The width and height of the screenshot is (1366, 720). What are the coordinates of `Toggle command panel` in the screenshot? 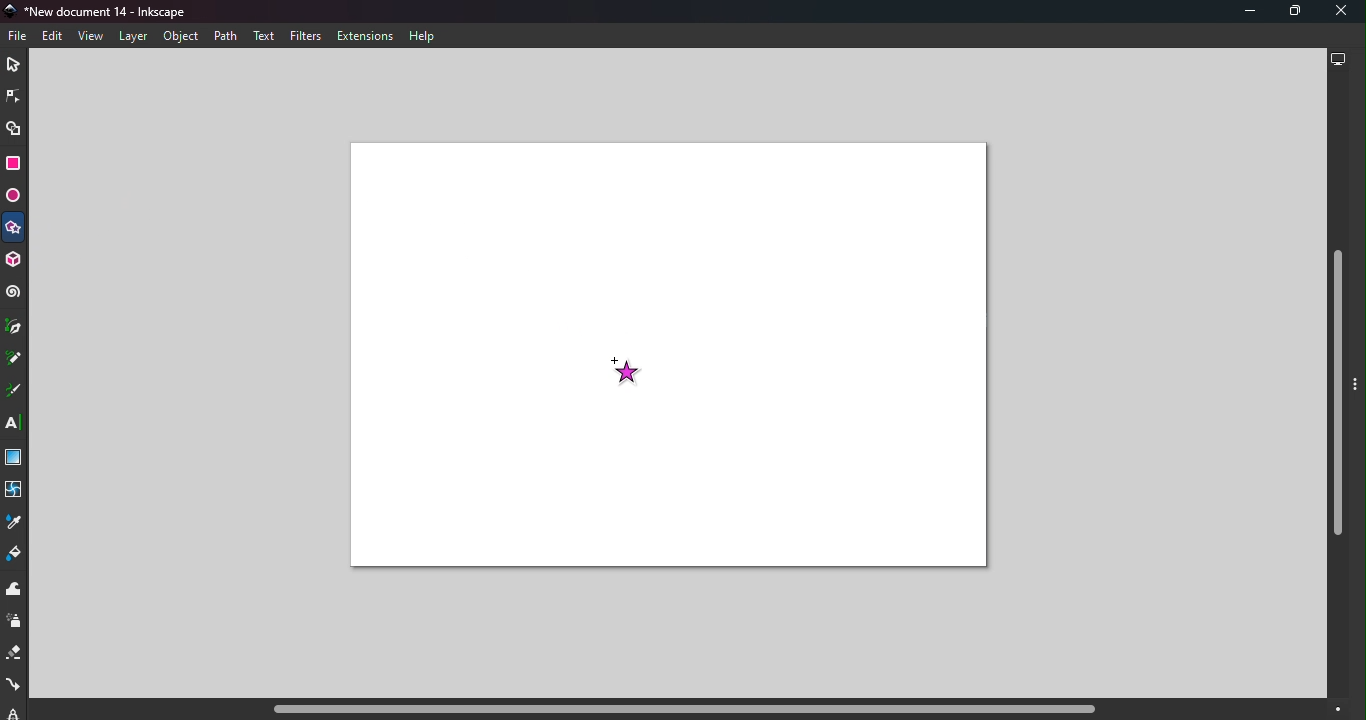 It's located at (1358, 395).